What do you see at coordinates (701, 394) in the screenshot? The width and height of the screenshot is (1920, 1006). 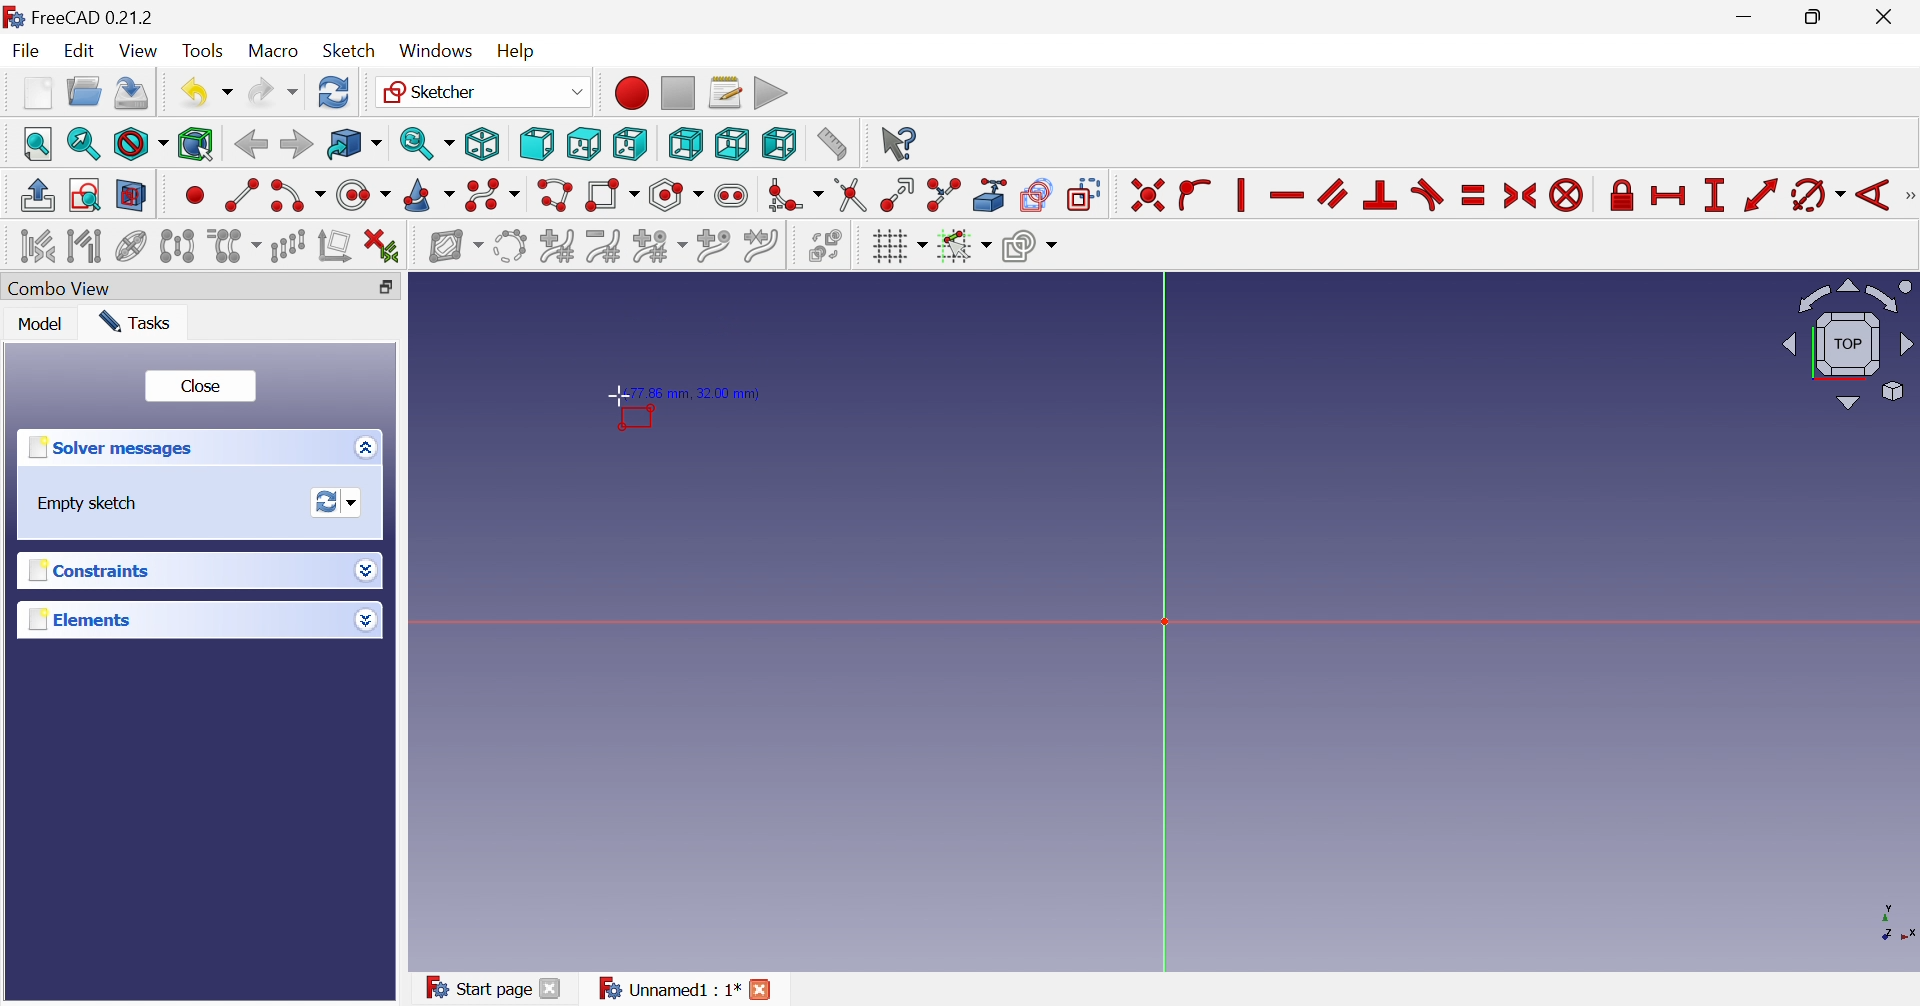 I see `7.86mm, 32.00mm` at bounding box center [701, 394].